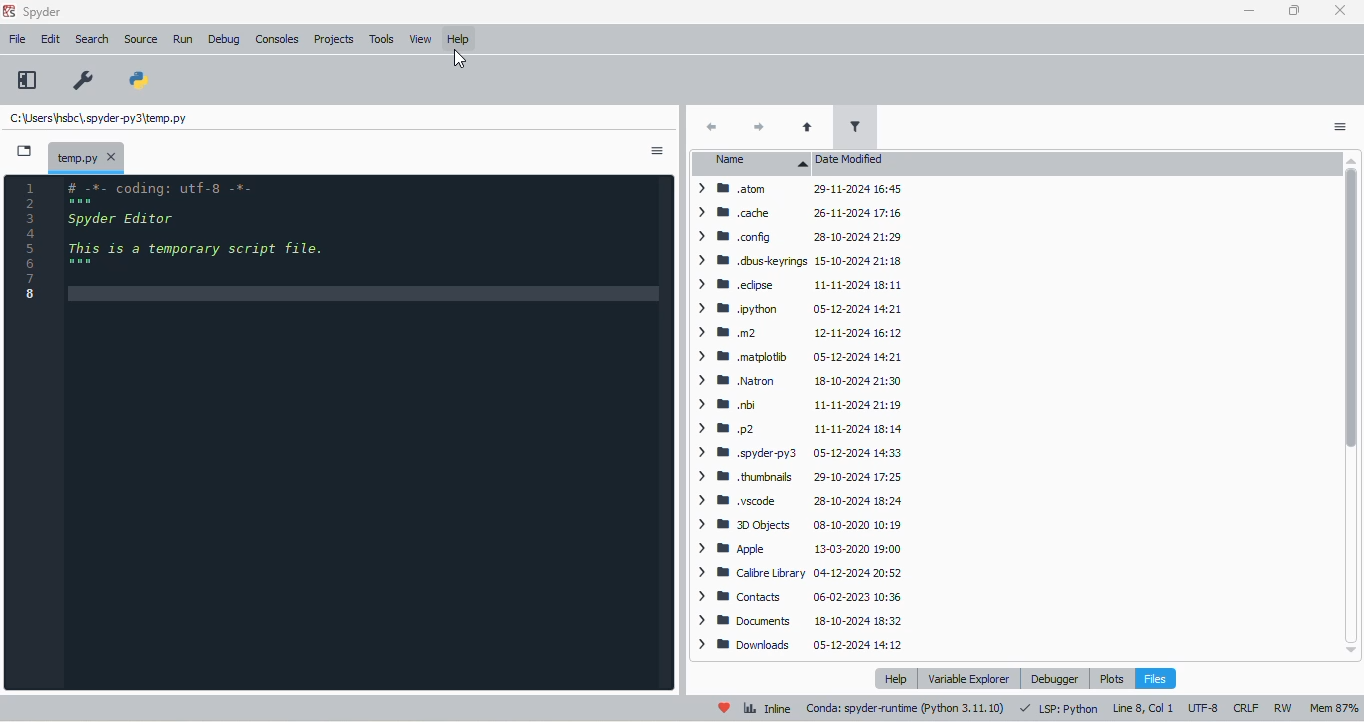  I want to click on edit, so click(50, 39).